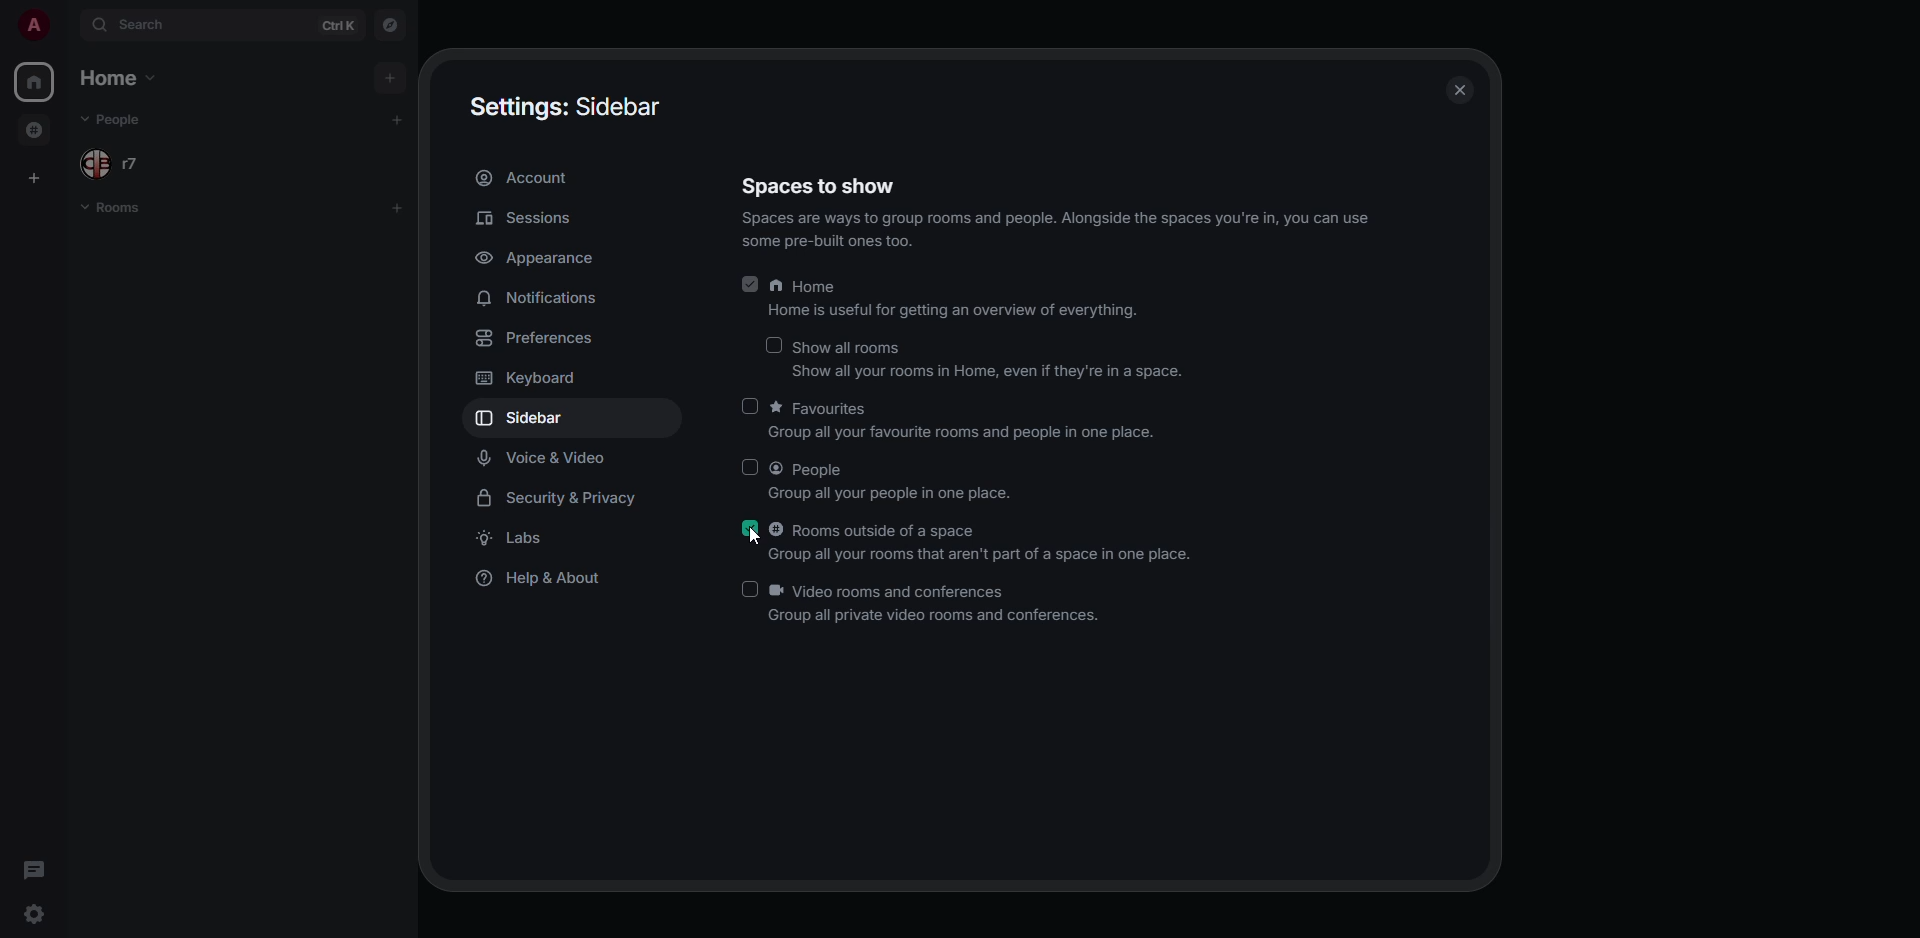  Describe the element at coordinates (750, 591) in the screenshot. I see `click to enable` at that location.